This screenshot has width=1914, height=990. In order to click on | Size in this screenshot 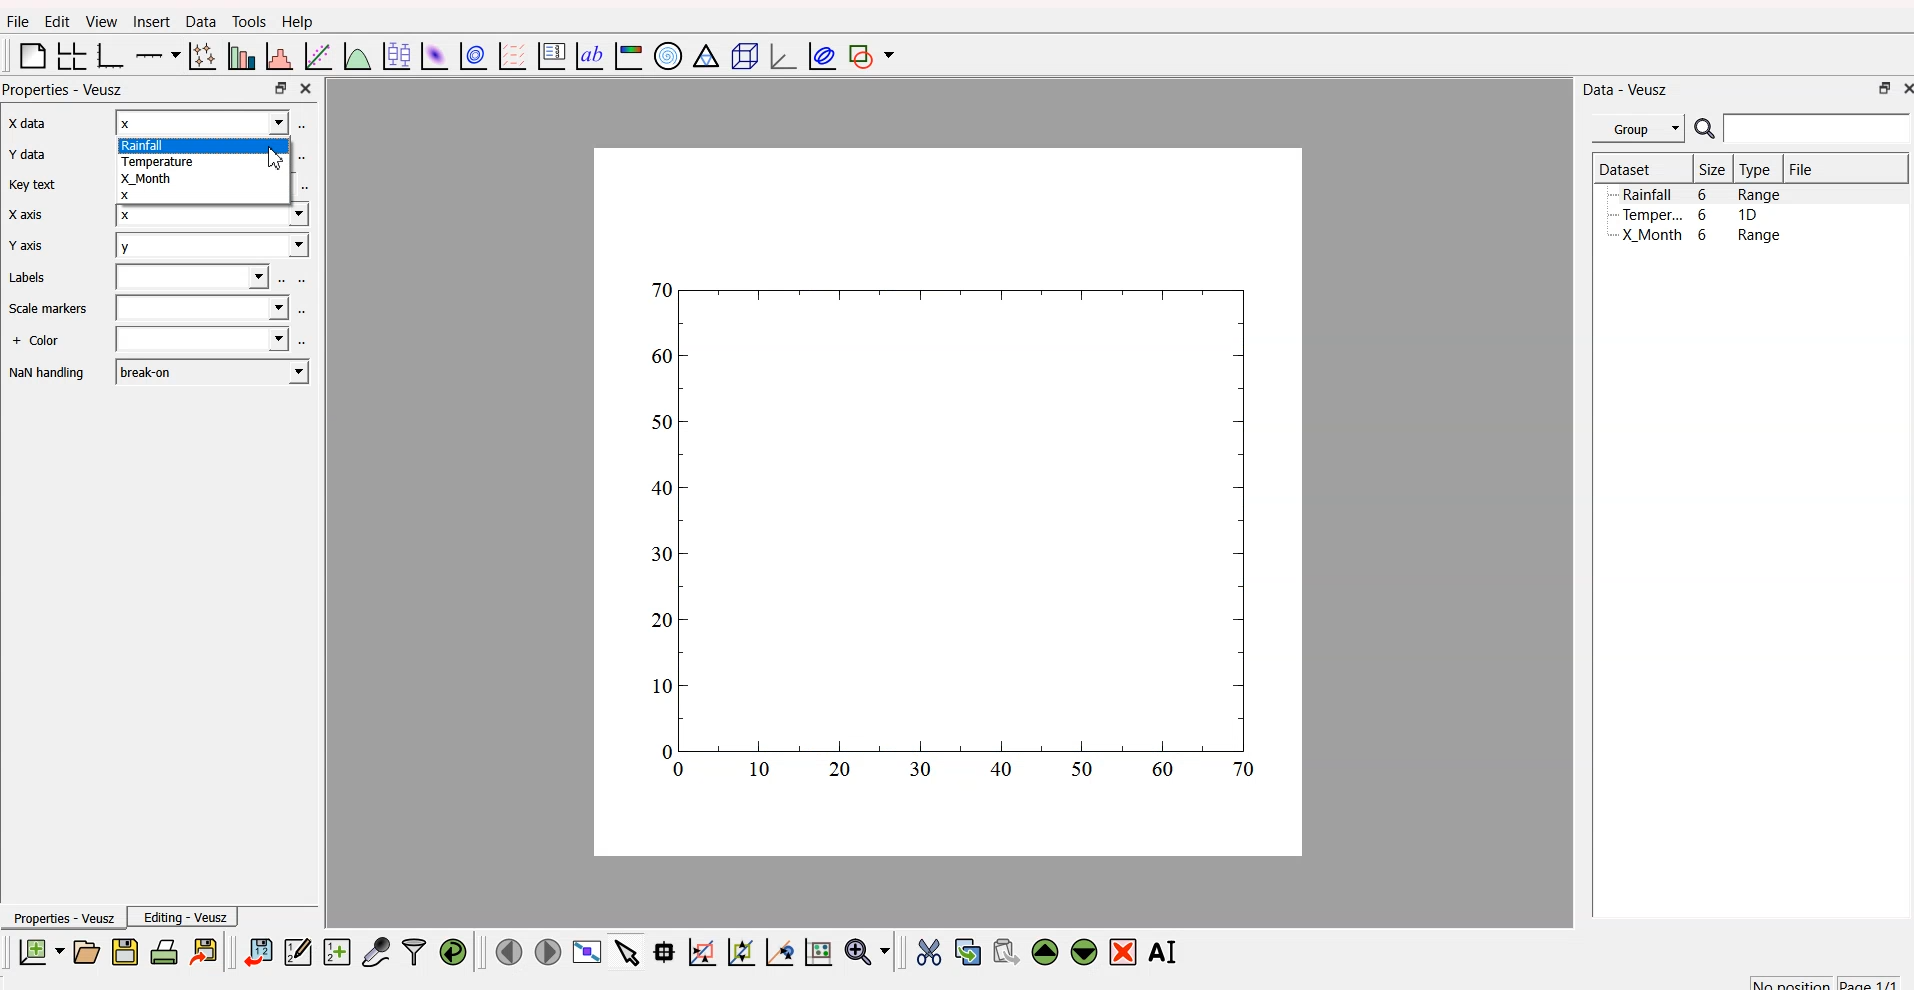, I will do `click(1710, 170)`.